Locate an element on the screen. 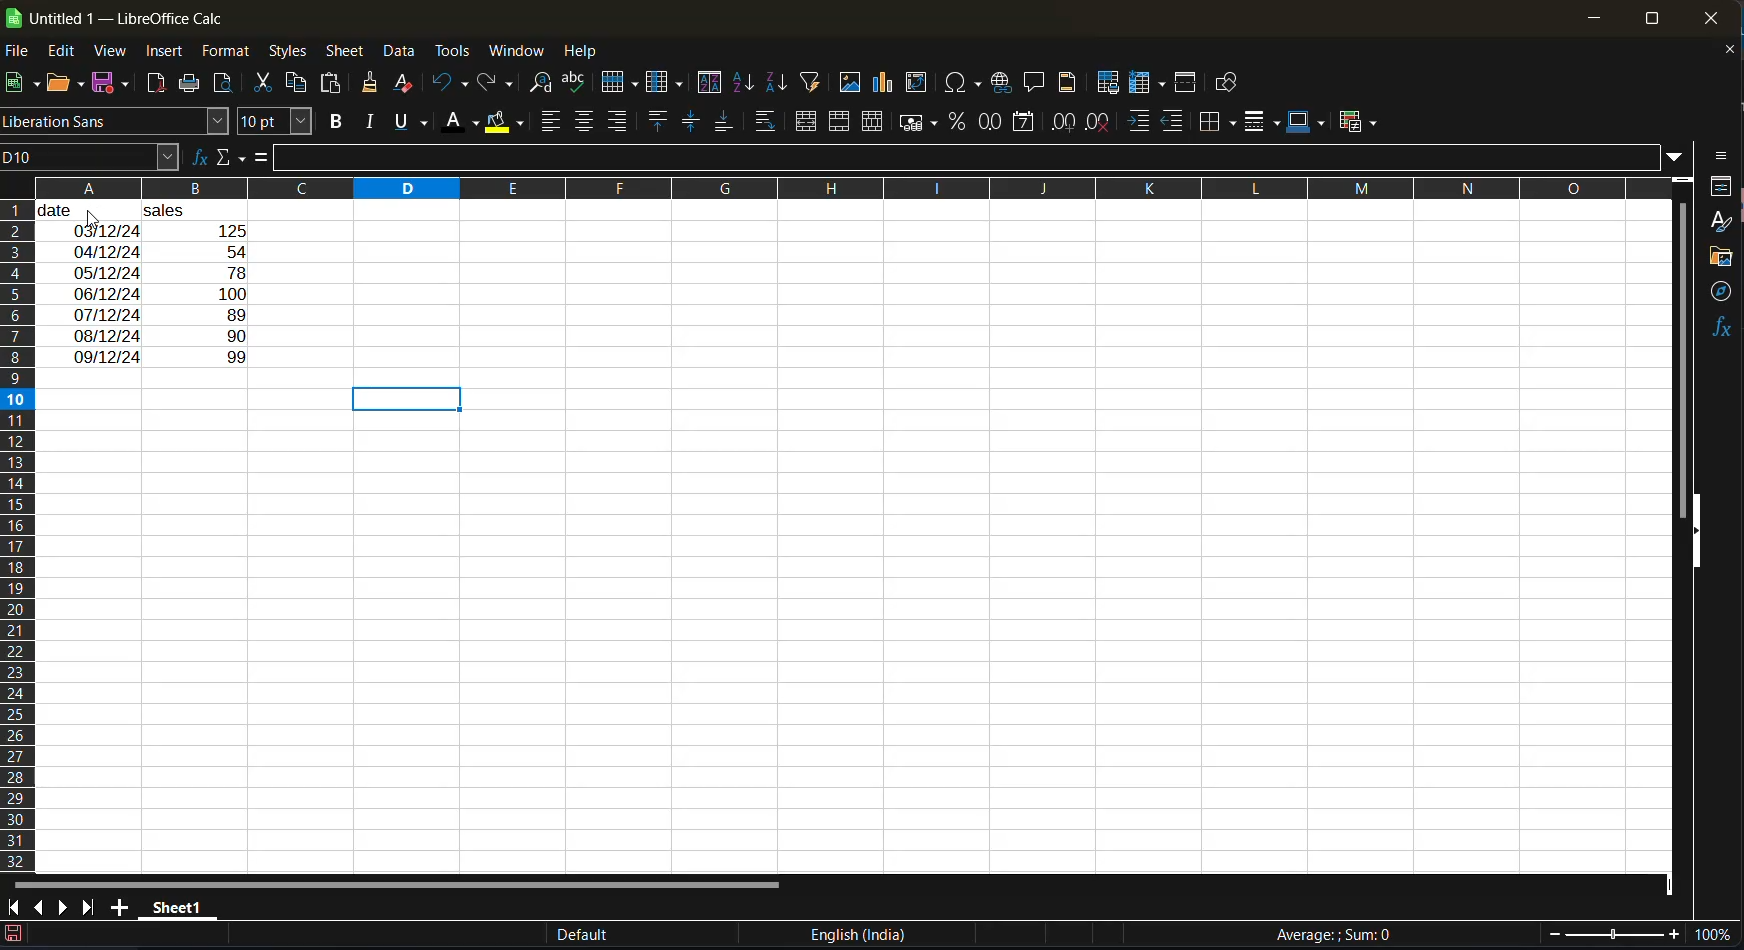  expand formula bar is located at coordinates (1677, 160).